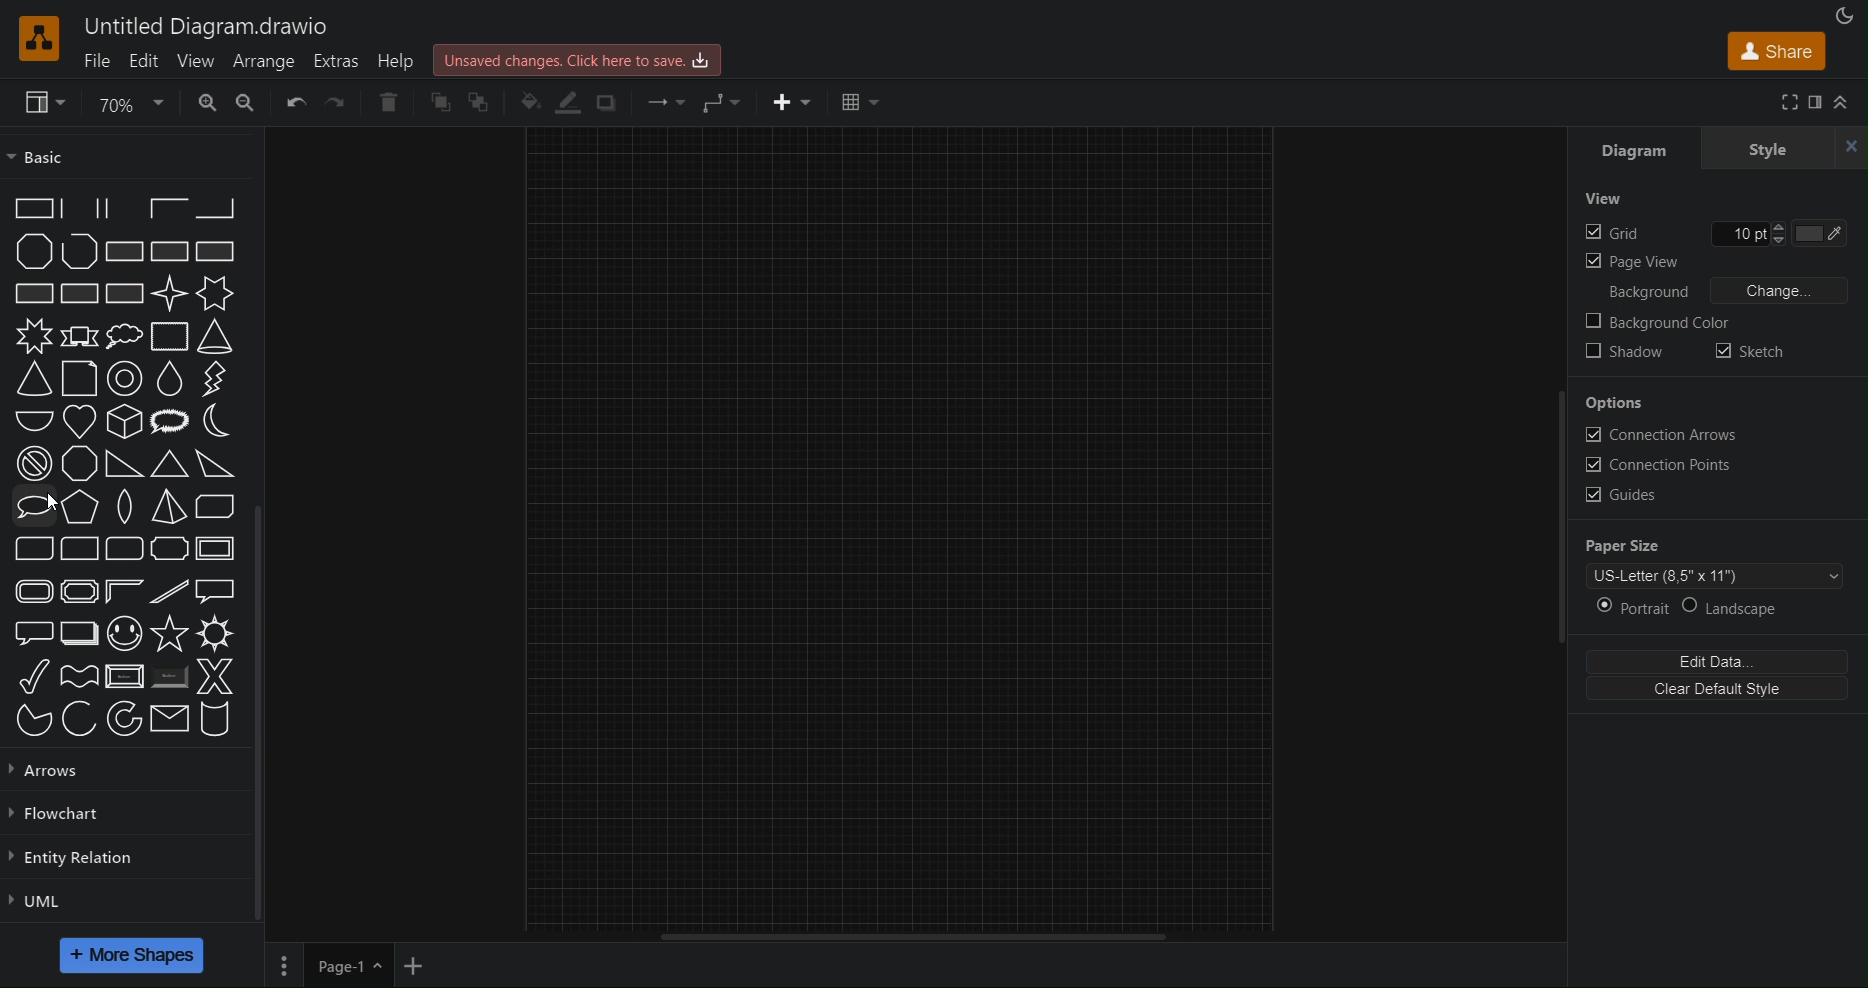  I want to click on Line Color, so click(569, 102).